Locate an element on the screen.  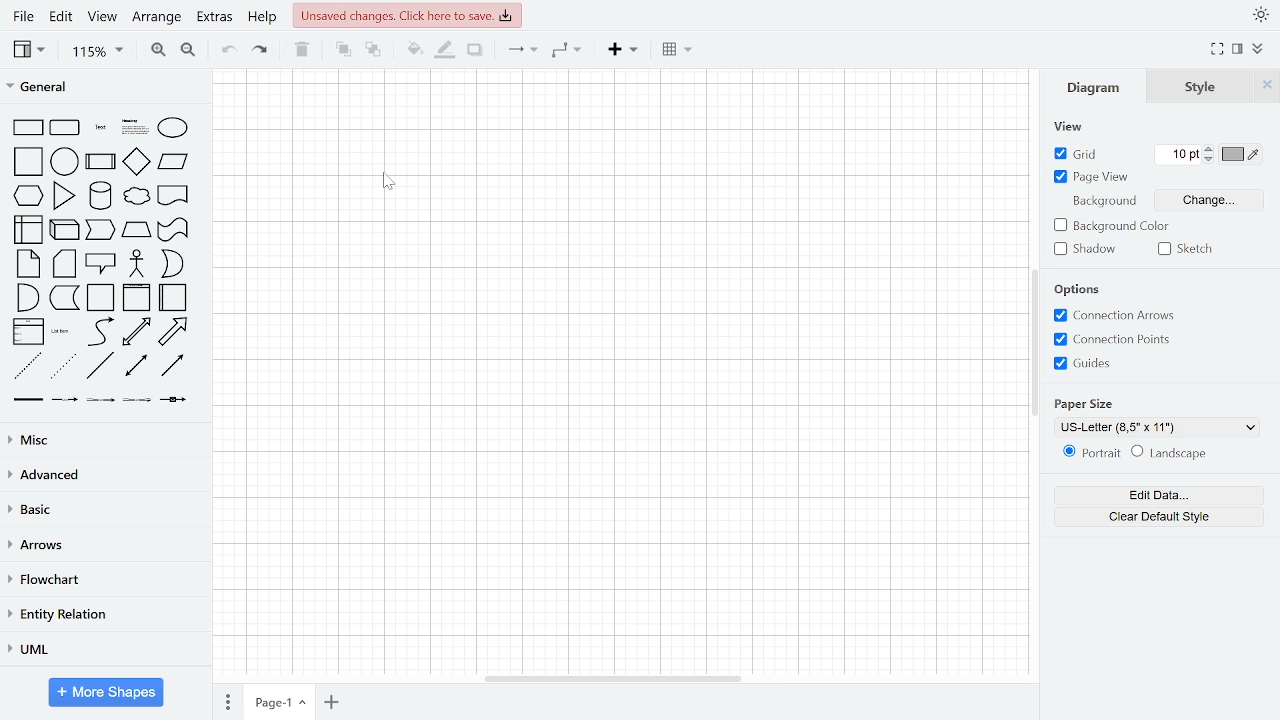
internal storage is located at coordinates (30, 230).